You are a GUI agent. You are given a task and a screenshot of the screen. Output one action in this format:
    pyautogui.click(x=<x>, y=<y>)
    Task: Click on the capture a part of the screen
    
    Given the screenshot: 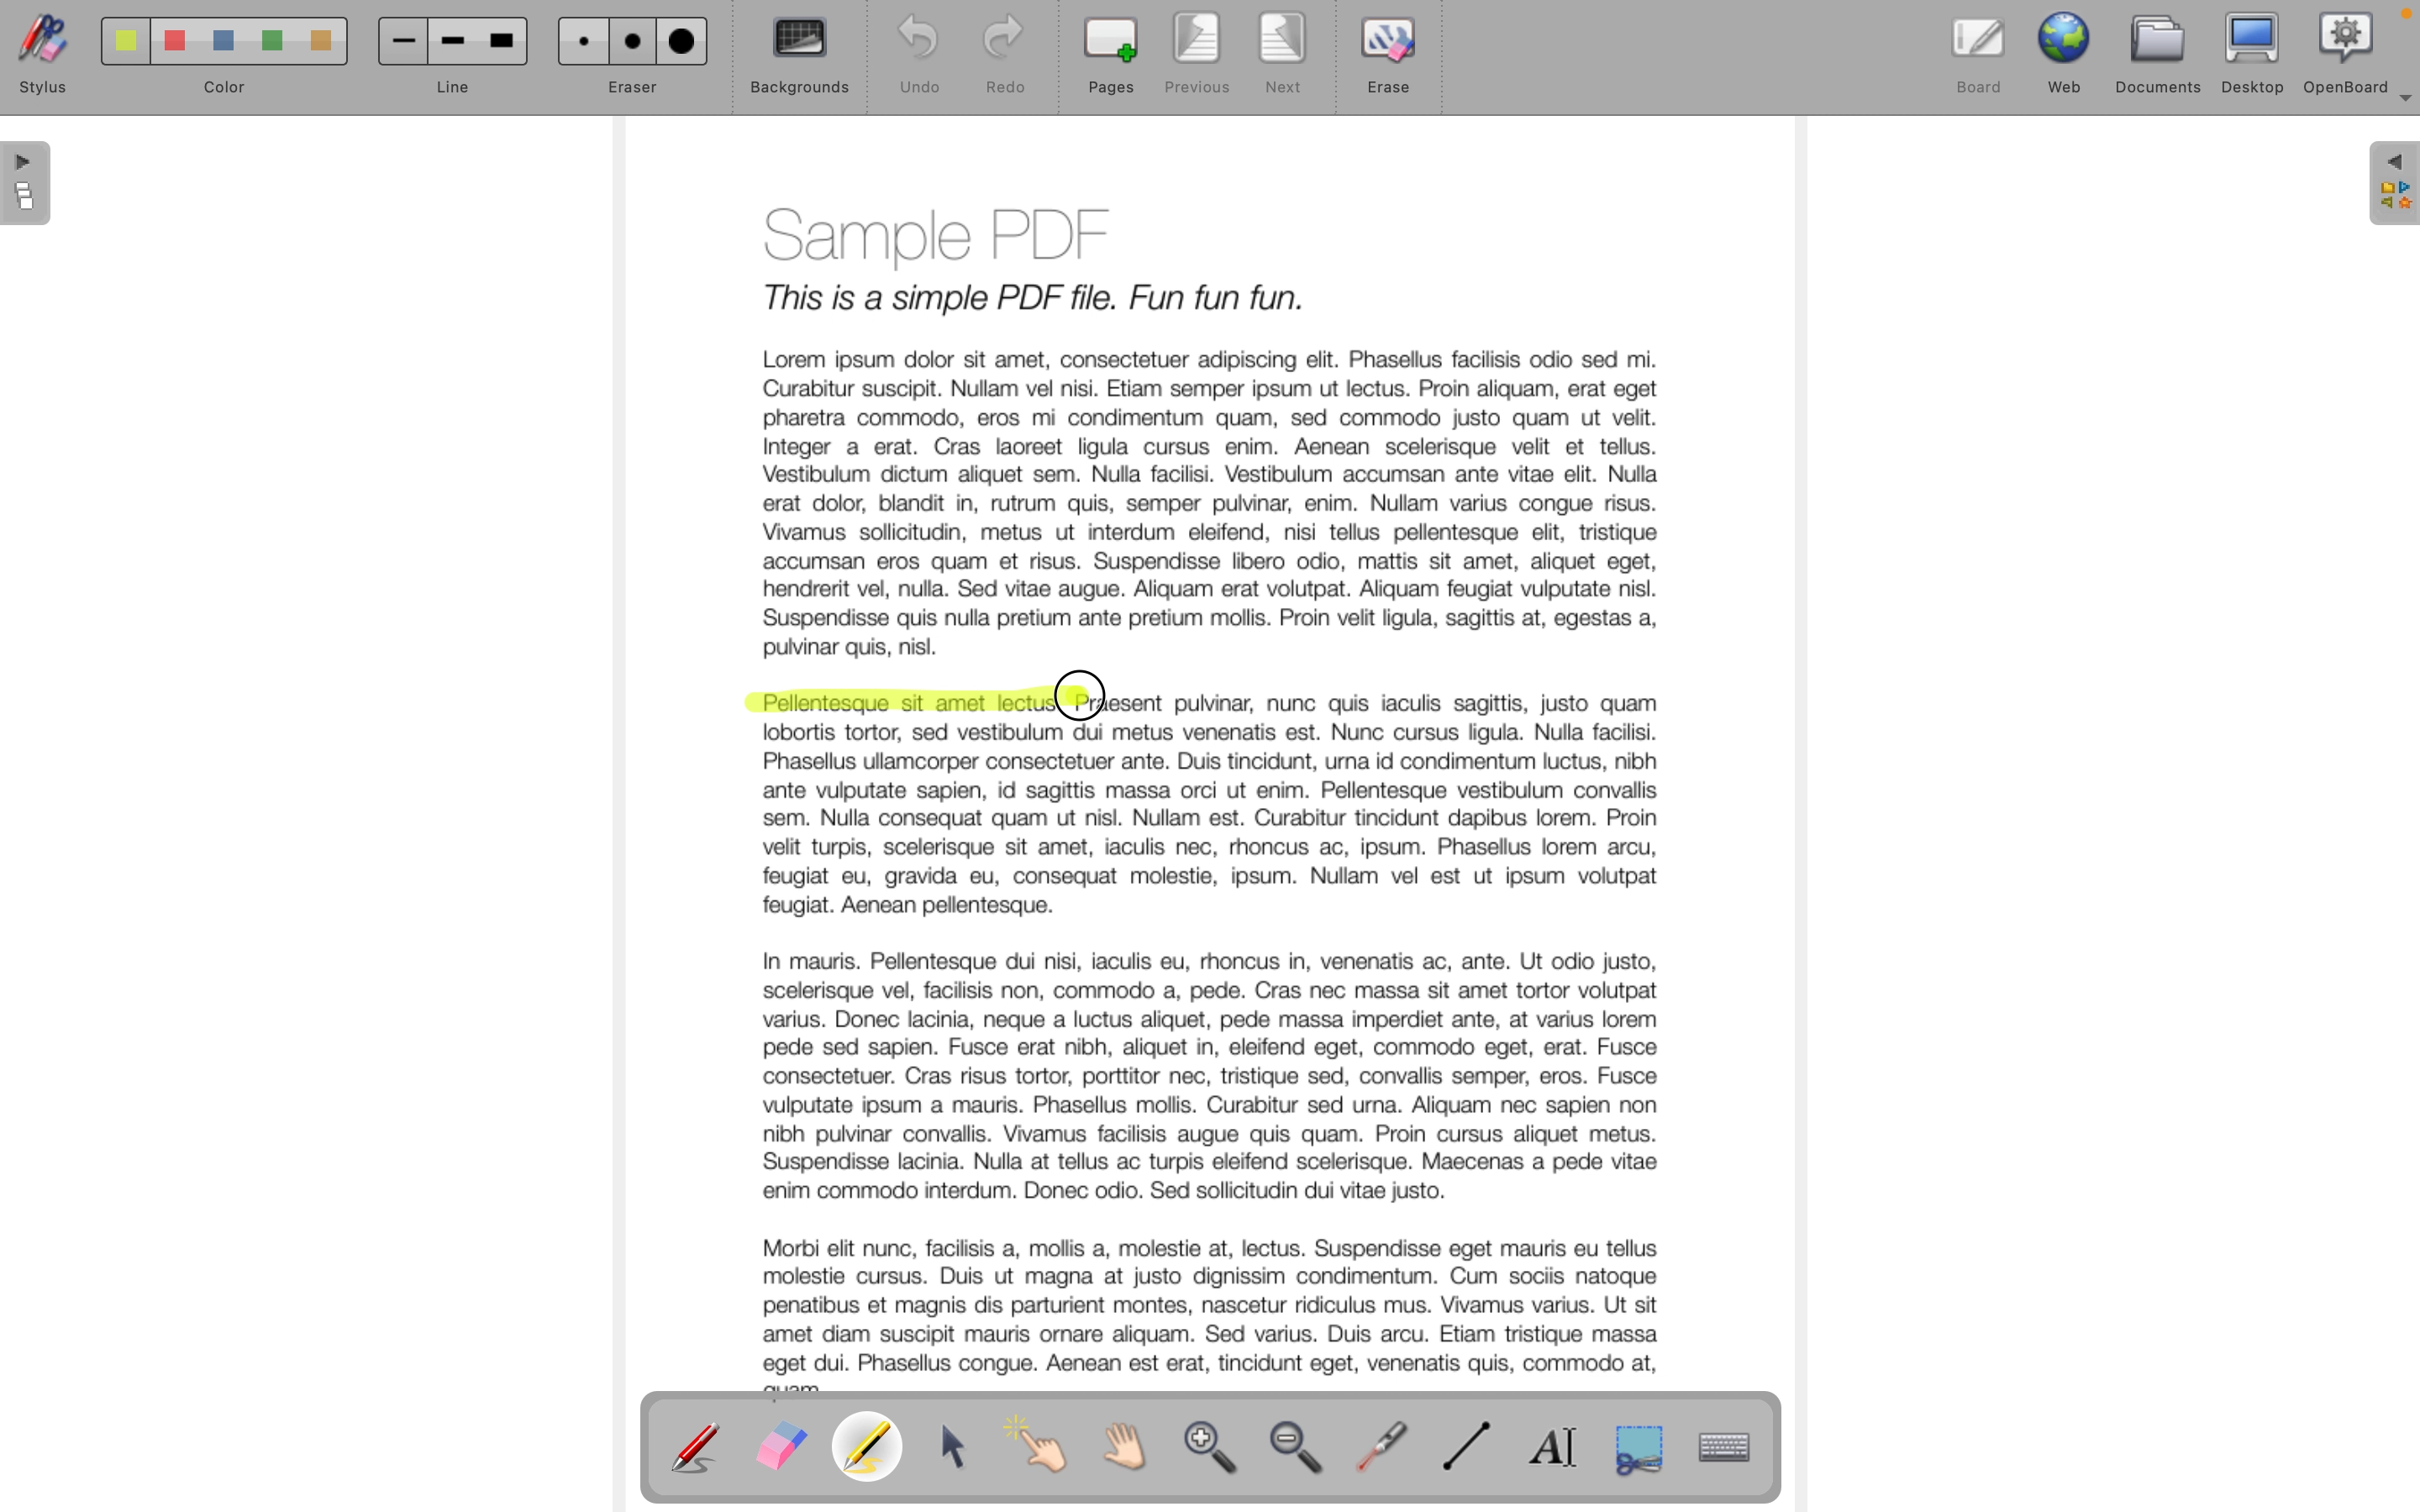 What is the action you would take?
    pyautogui.click(x=1640, y=1447)
    